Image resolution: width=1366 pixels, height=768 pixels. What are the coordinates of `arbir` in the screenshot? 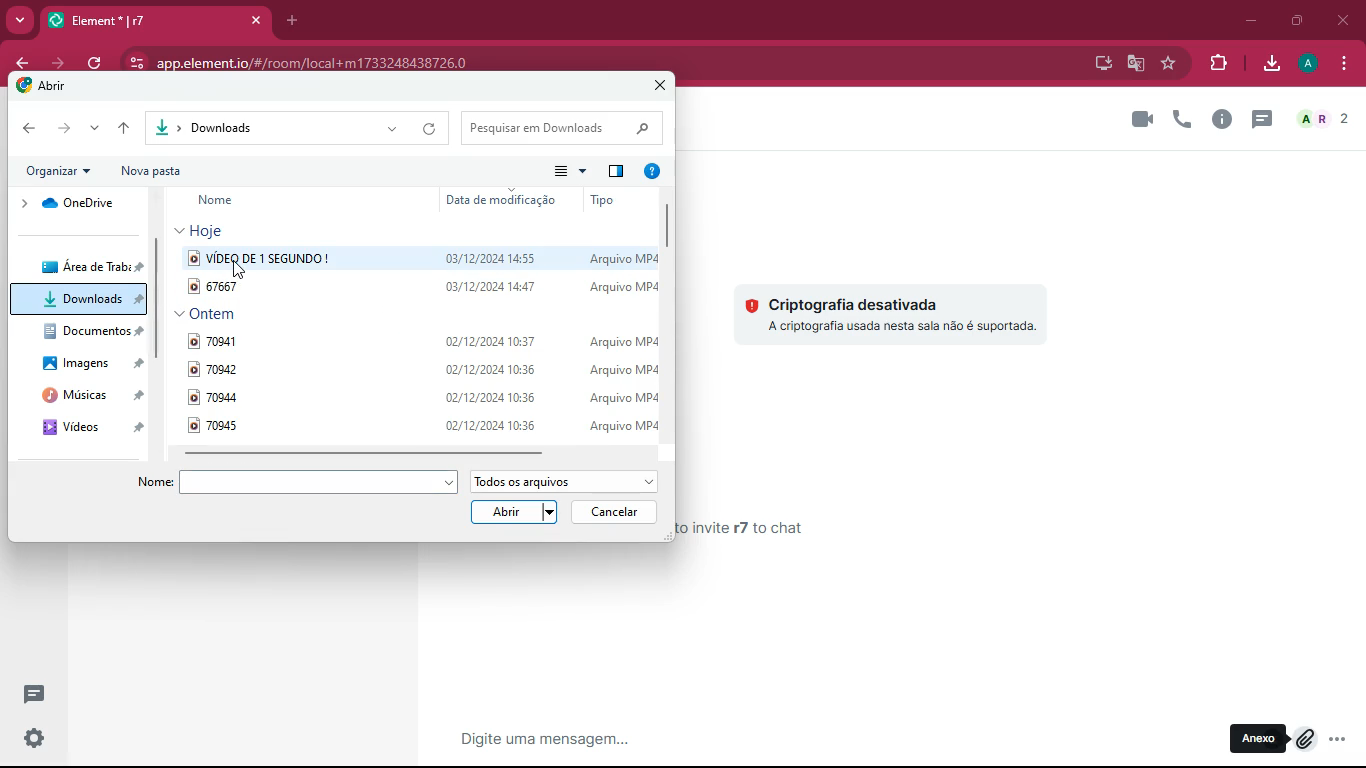 It's located at (52, 92).